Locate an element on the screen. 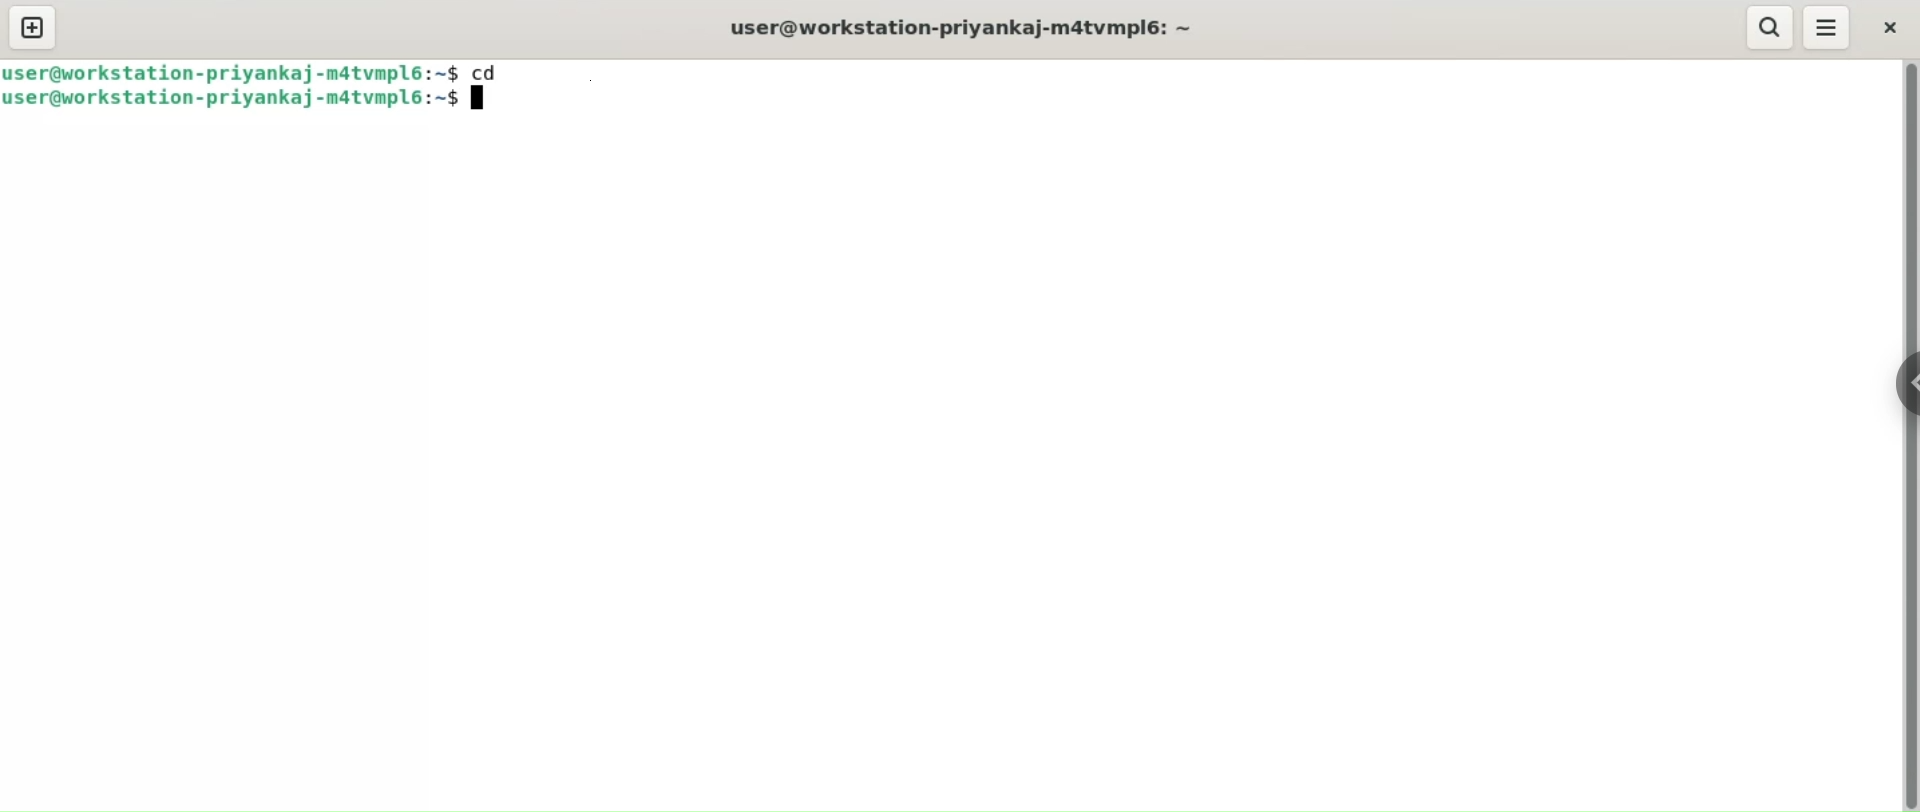 The image size is (1920, 812). user@workstation-priyankaj-m4atvmpl6:~ is located at coordinates (969, 28).